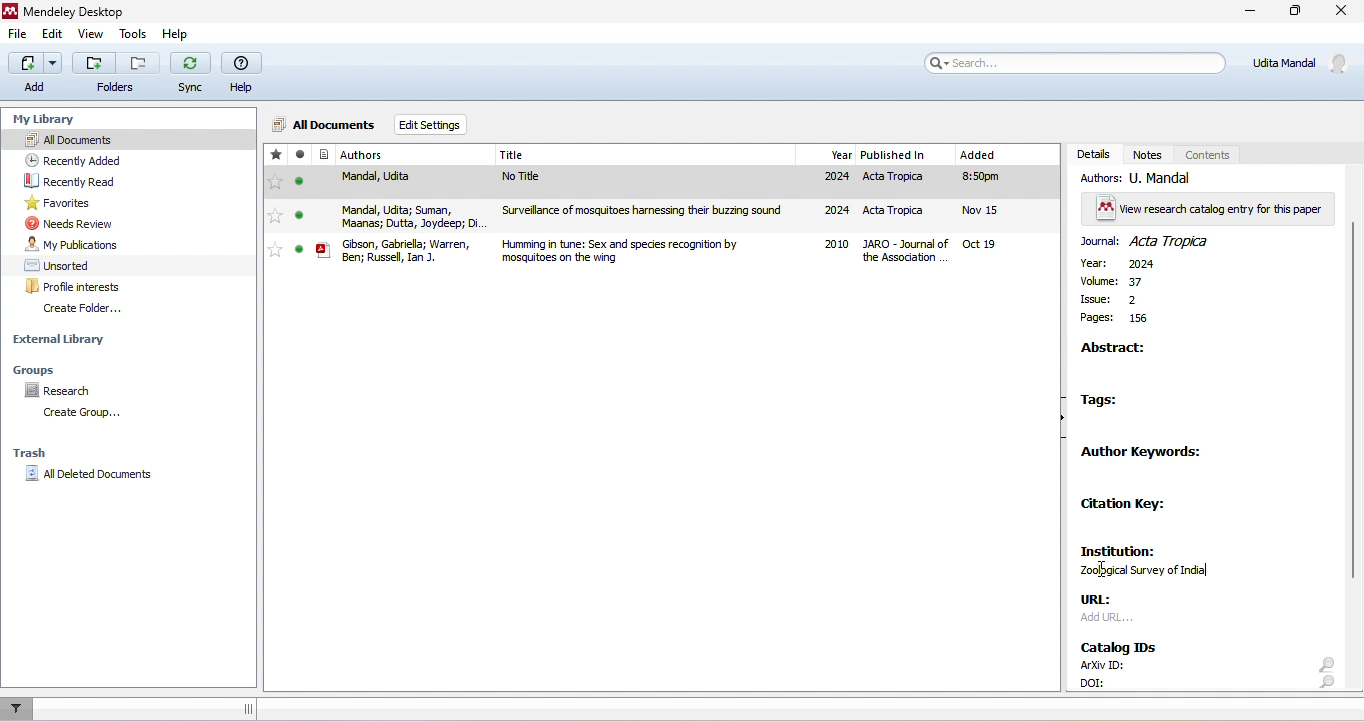 This screenshot has width=1364, height=722. What do you see at coordinates (54, 369) in the screenshot?
I see `groups` at bounding box center [54, 369].